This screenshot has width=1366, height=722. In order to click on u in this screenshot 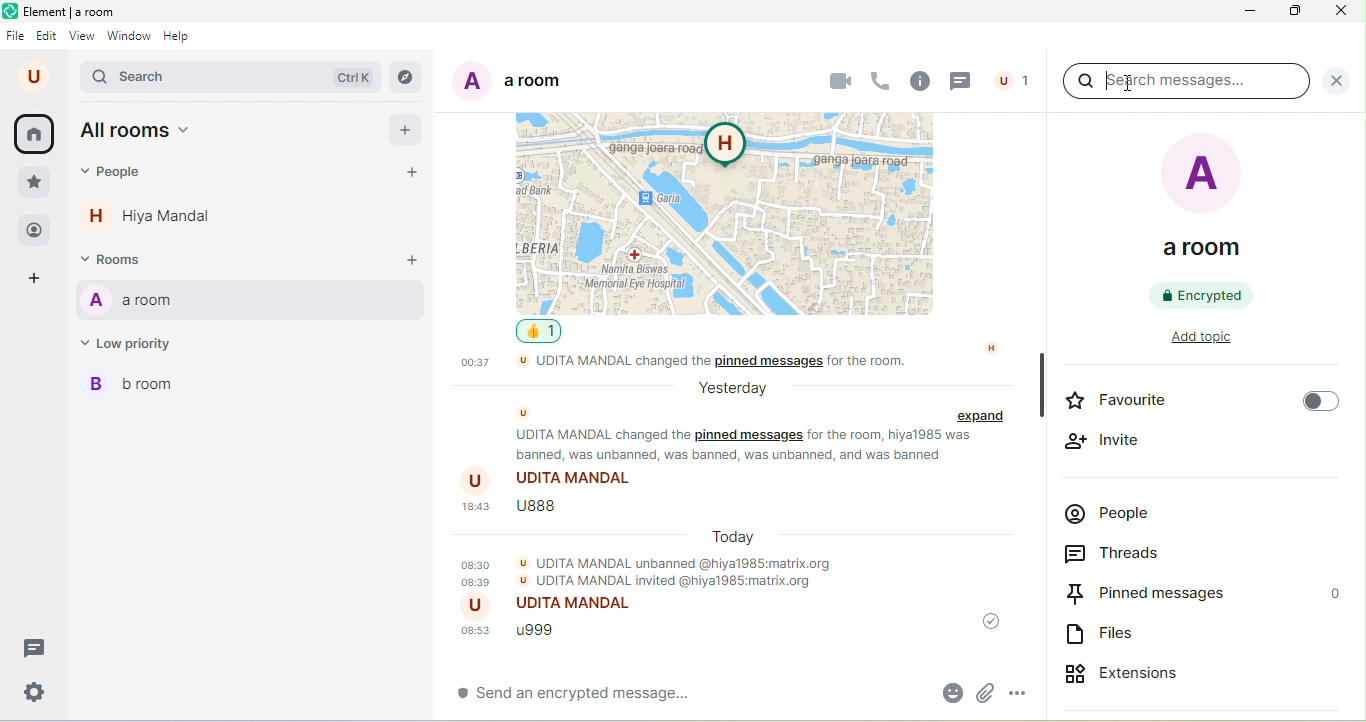, I will do `click(33, 77)`.